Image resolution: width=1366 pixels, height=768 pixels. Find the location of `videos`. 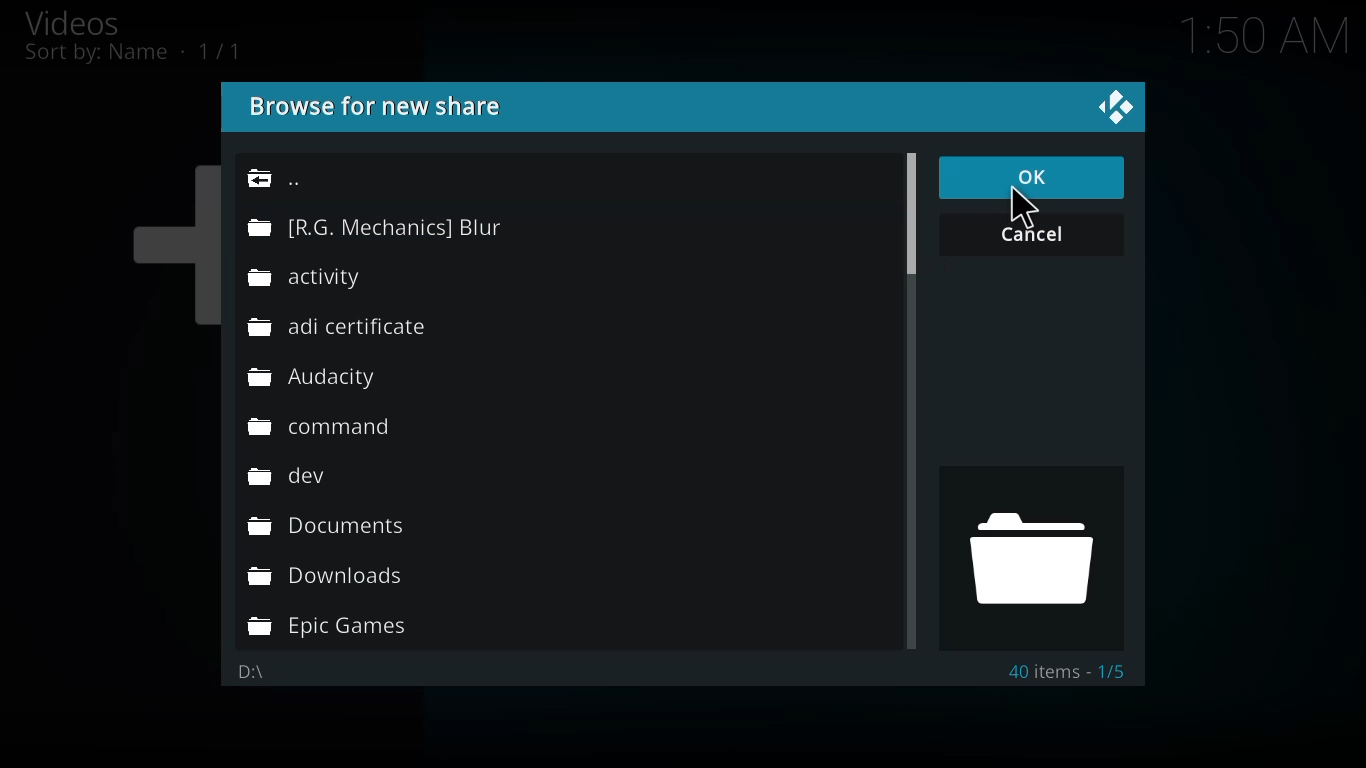

videos is located at coordinates (71, 21).